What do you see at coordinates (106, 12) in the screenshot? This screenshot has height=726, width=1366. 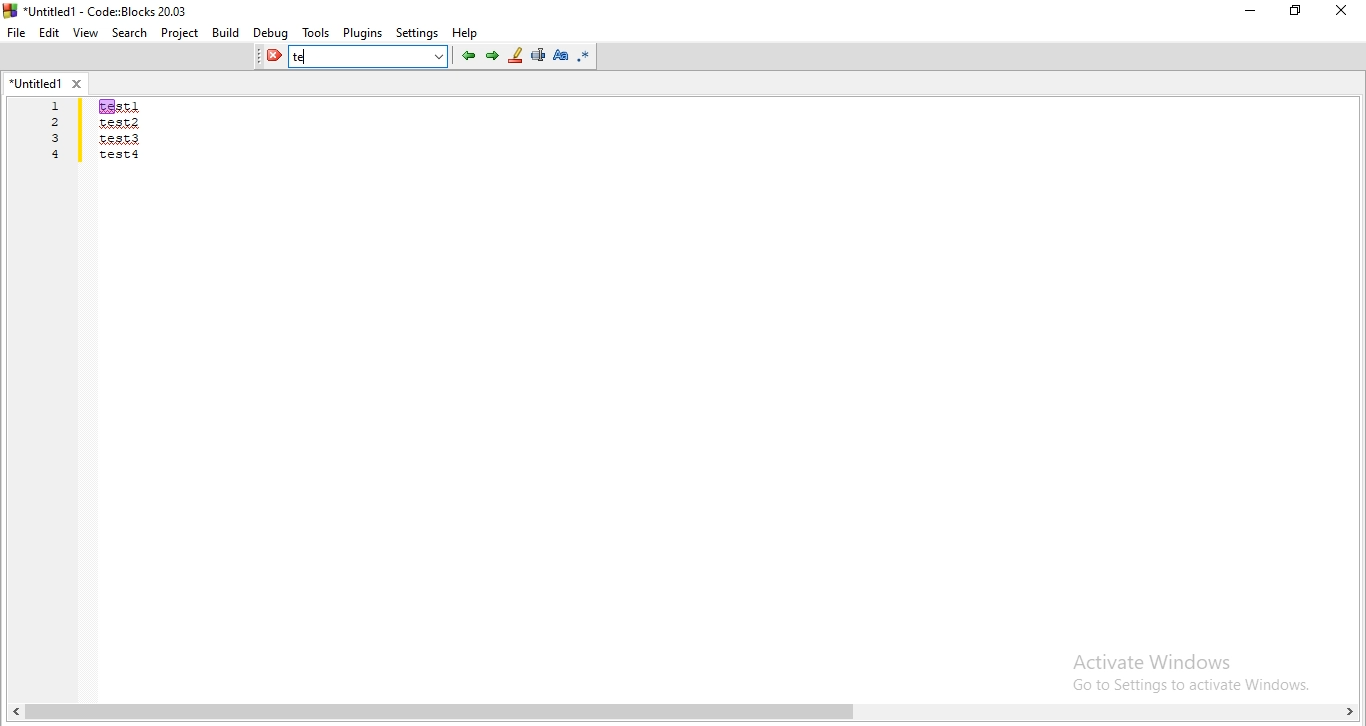 I see `*Untitled1 - Code:Blocks 20.03` at bounding box center [106, 12].